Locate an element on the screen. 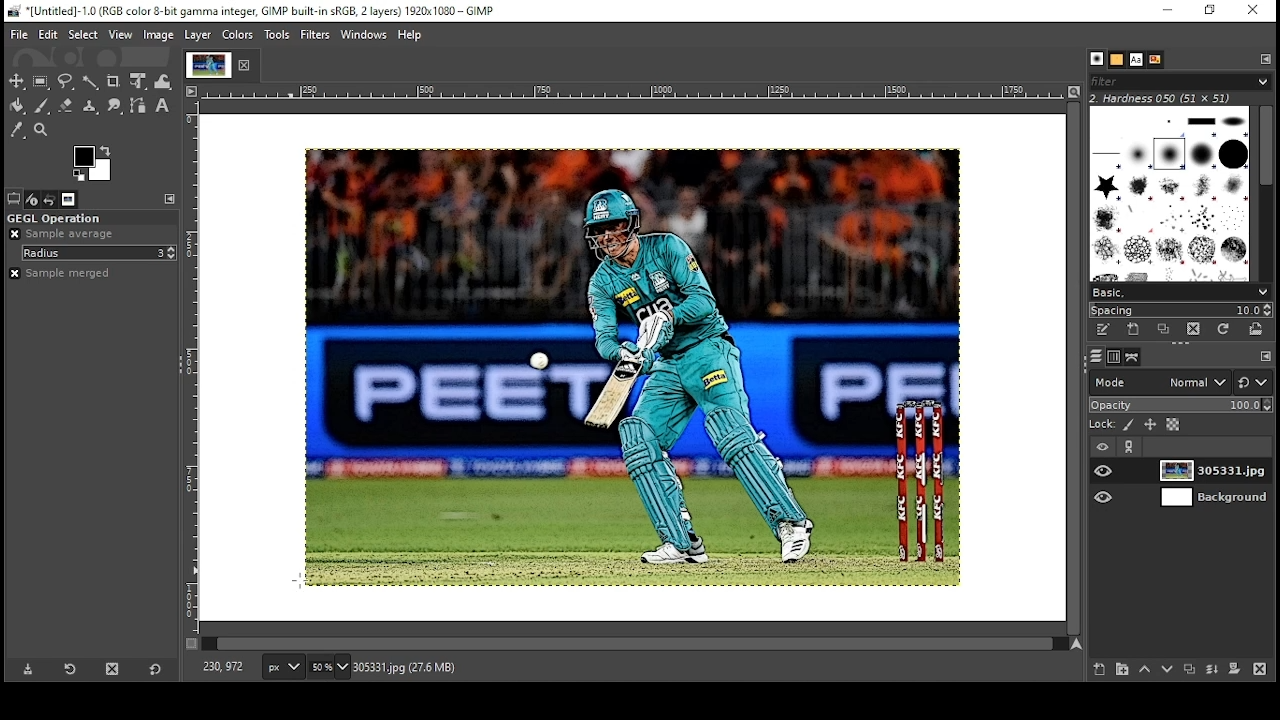  fonts is located at coordinates (1136, 60).